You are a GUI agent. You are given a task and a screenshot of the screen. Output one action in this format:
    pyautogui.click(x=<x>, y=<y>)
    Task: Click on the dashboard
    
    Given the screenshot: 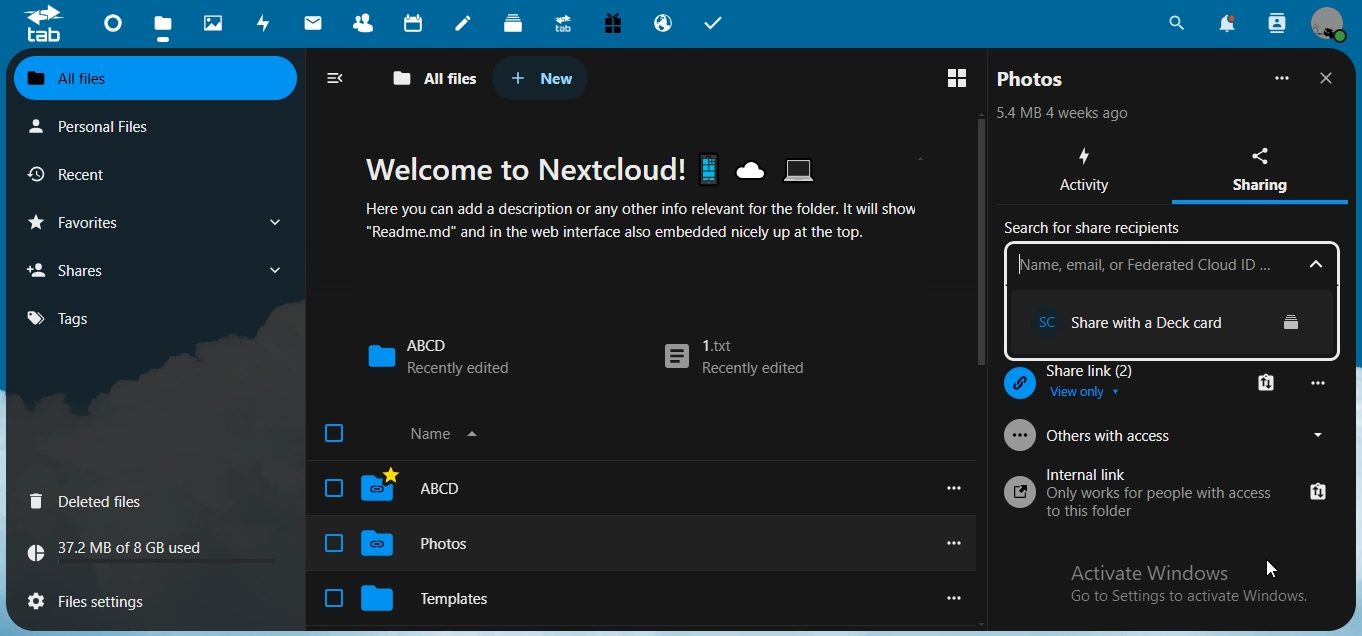 What is the action you would take?
    pyautogui.click(x=115, y=29)
    